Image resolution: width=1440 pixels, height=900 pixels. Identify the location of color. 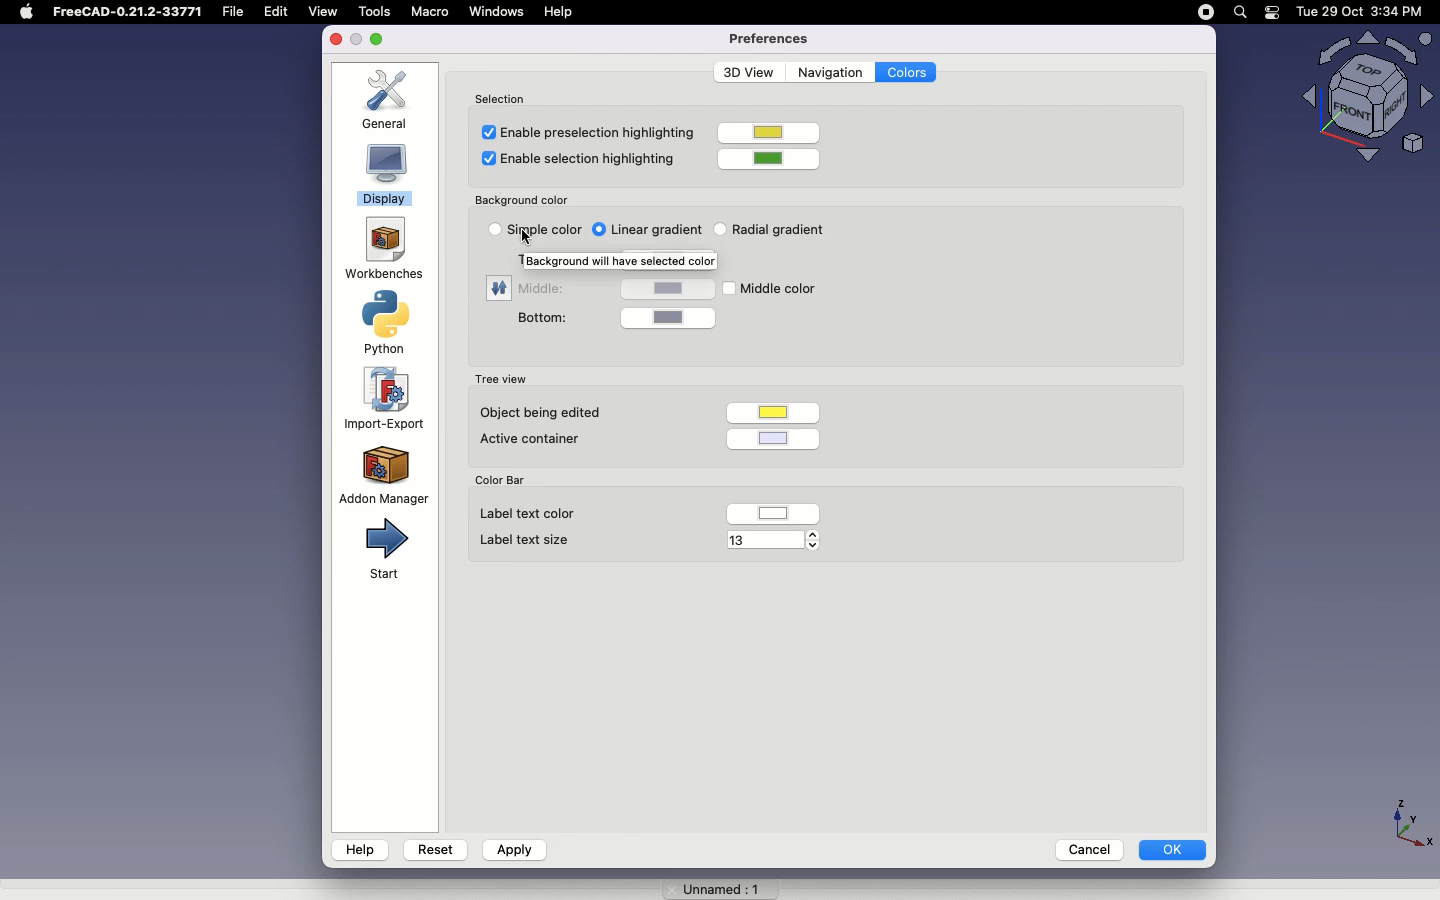
(771, 134).